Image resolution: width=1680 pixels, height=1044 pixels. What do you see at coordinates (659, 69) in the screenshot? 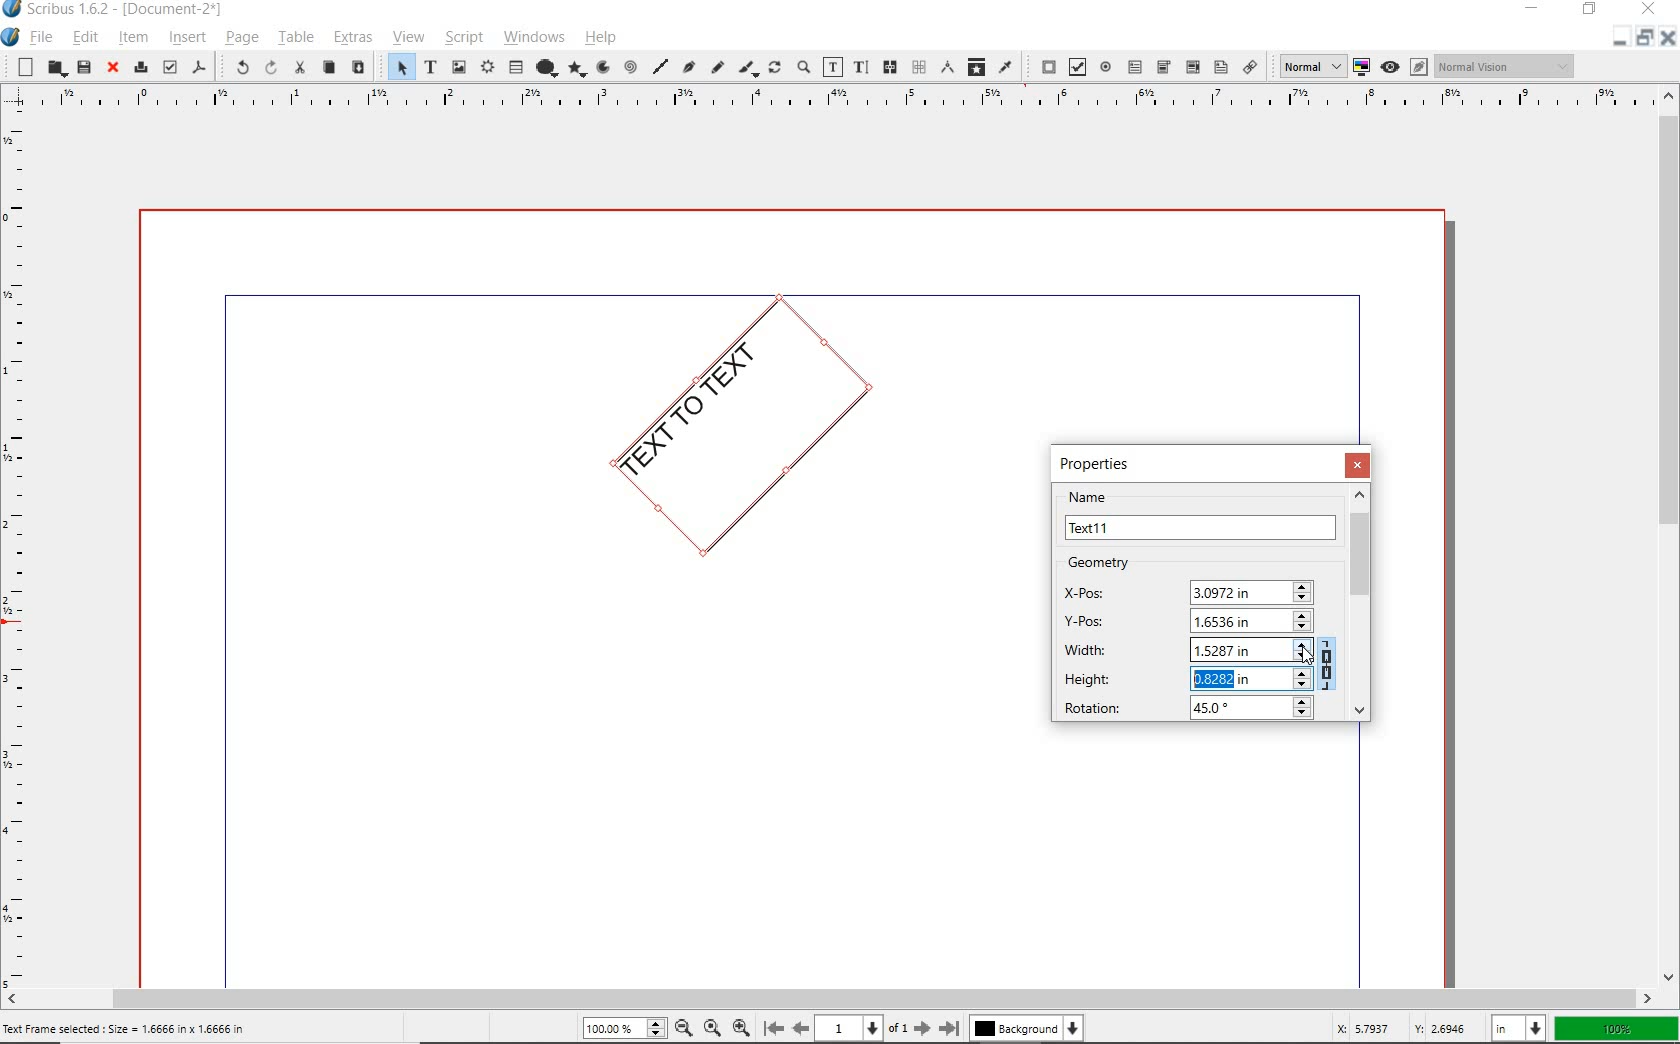
I see `line` at bounding box center [659, 69].